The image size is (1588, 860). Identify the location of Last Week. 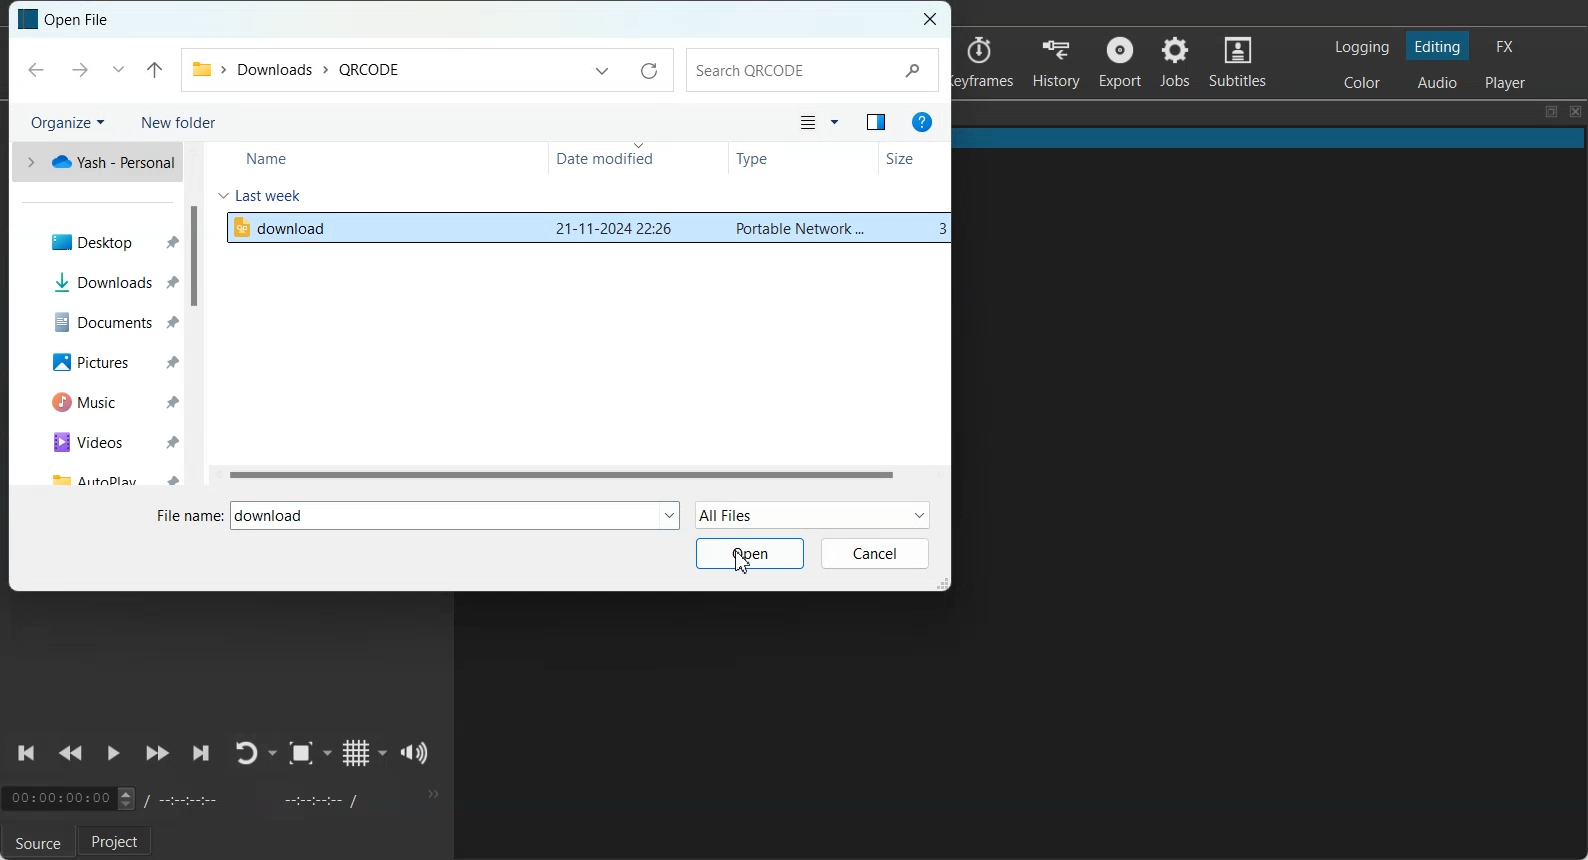
(276, 195).